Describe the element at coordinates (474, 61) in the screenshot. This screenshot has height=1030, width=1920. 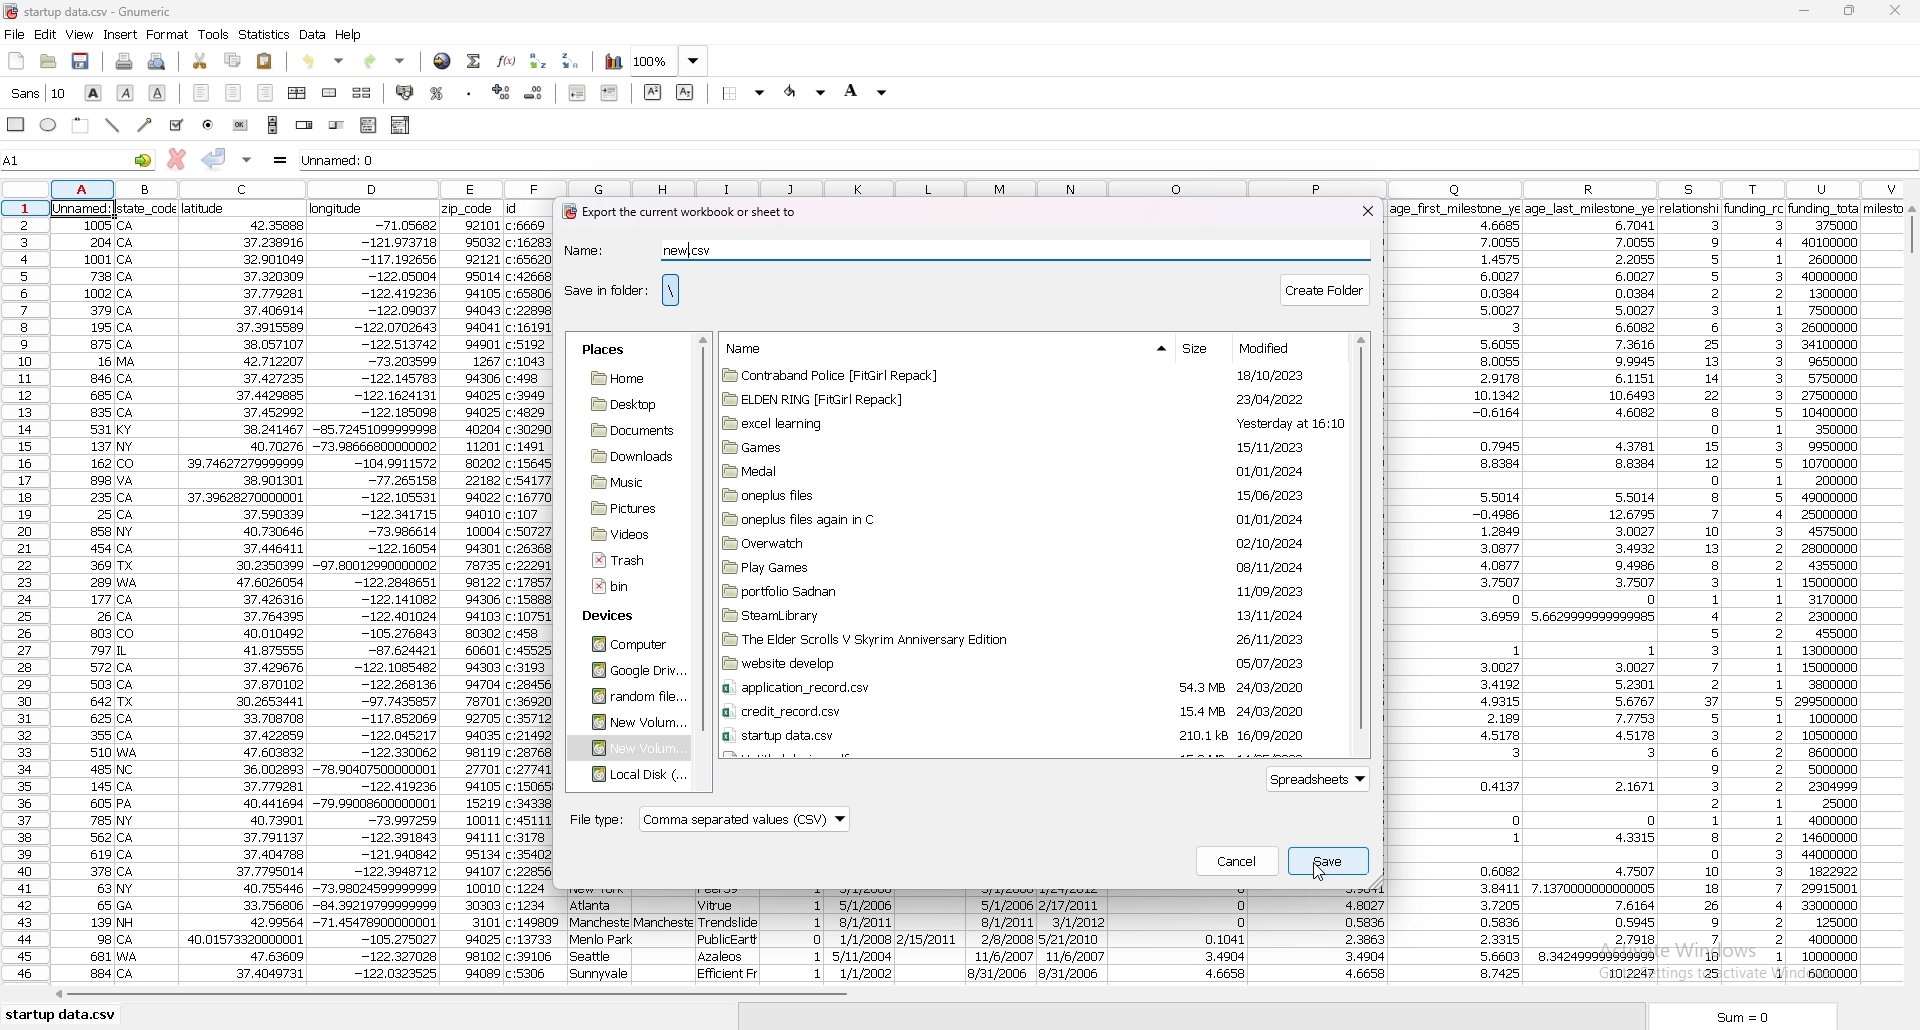
I see `summation` at that location.